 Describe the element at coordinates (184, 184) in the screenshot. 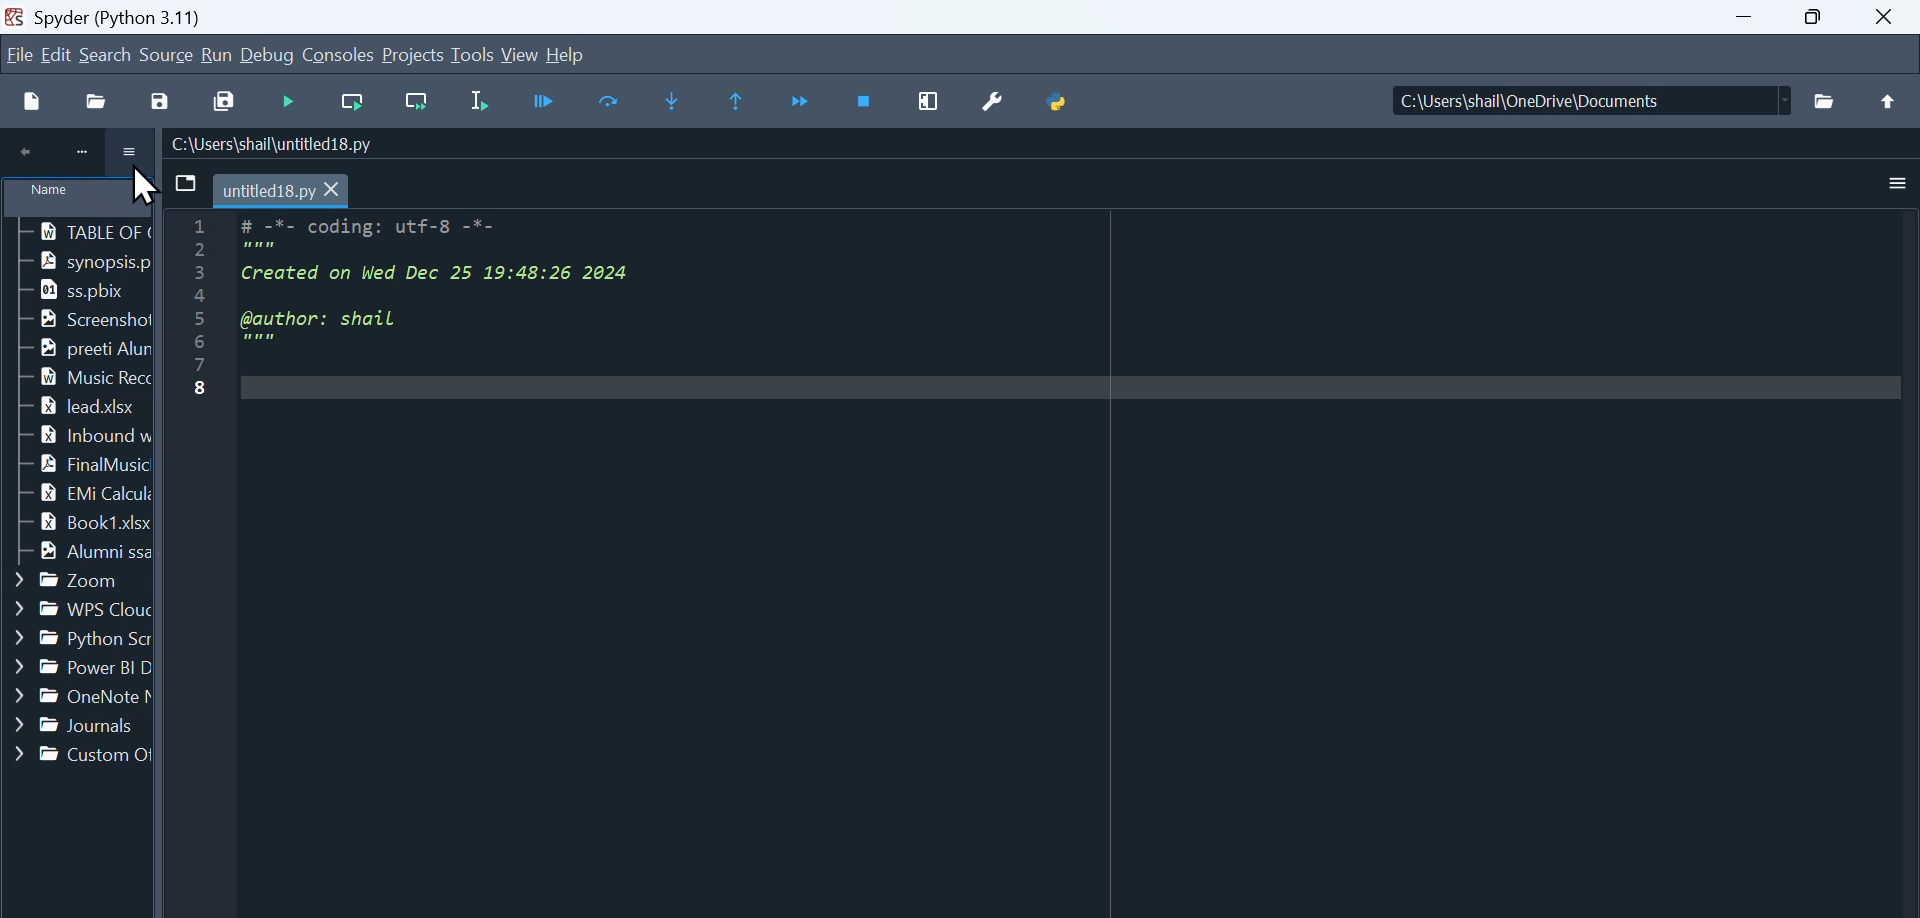

I see `search tabs` at that location.